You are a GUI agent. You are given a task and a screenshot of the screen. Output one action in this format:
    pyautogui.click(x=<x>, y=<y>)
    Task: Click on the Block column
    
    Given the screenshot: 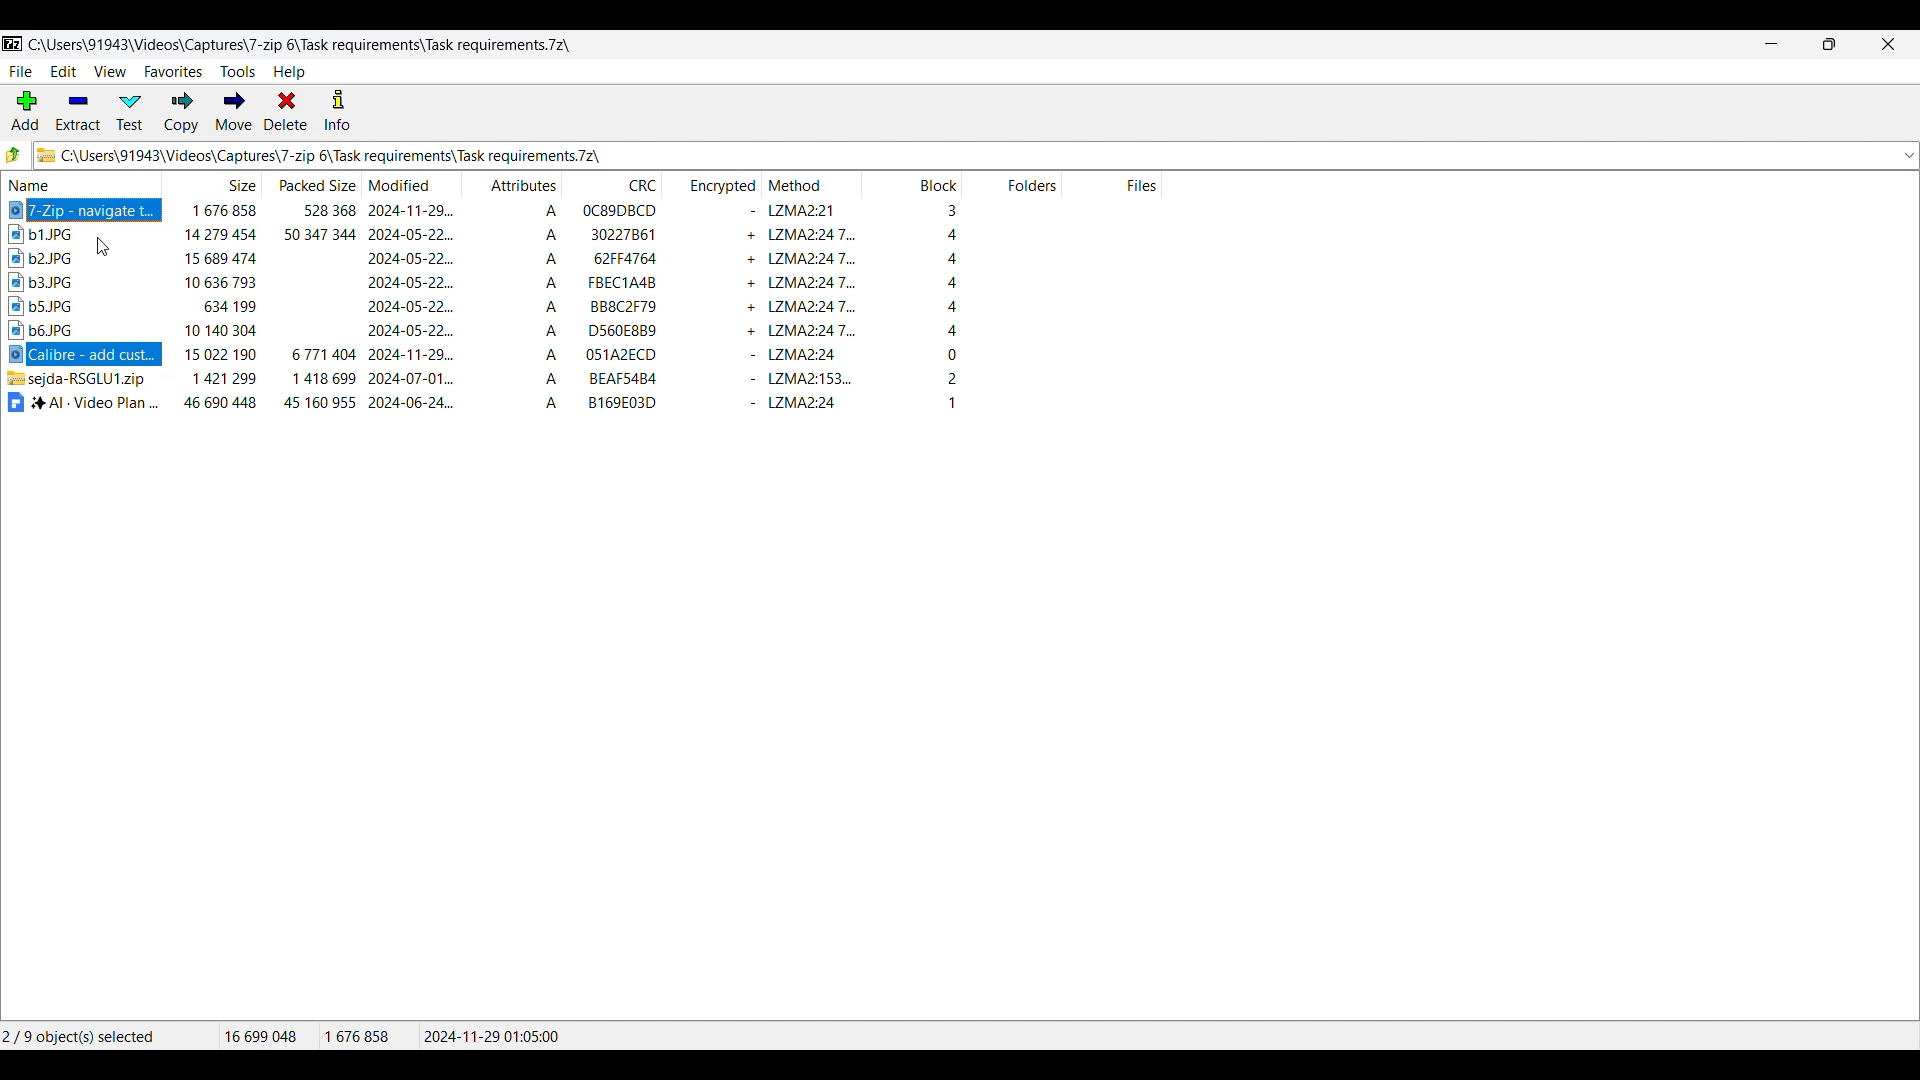 What is the action you would take?
    pyautogui.click(x=914, y=183)
    